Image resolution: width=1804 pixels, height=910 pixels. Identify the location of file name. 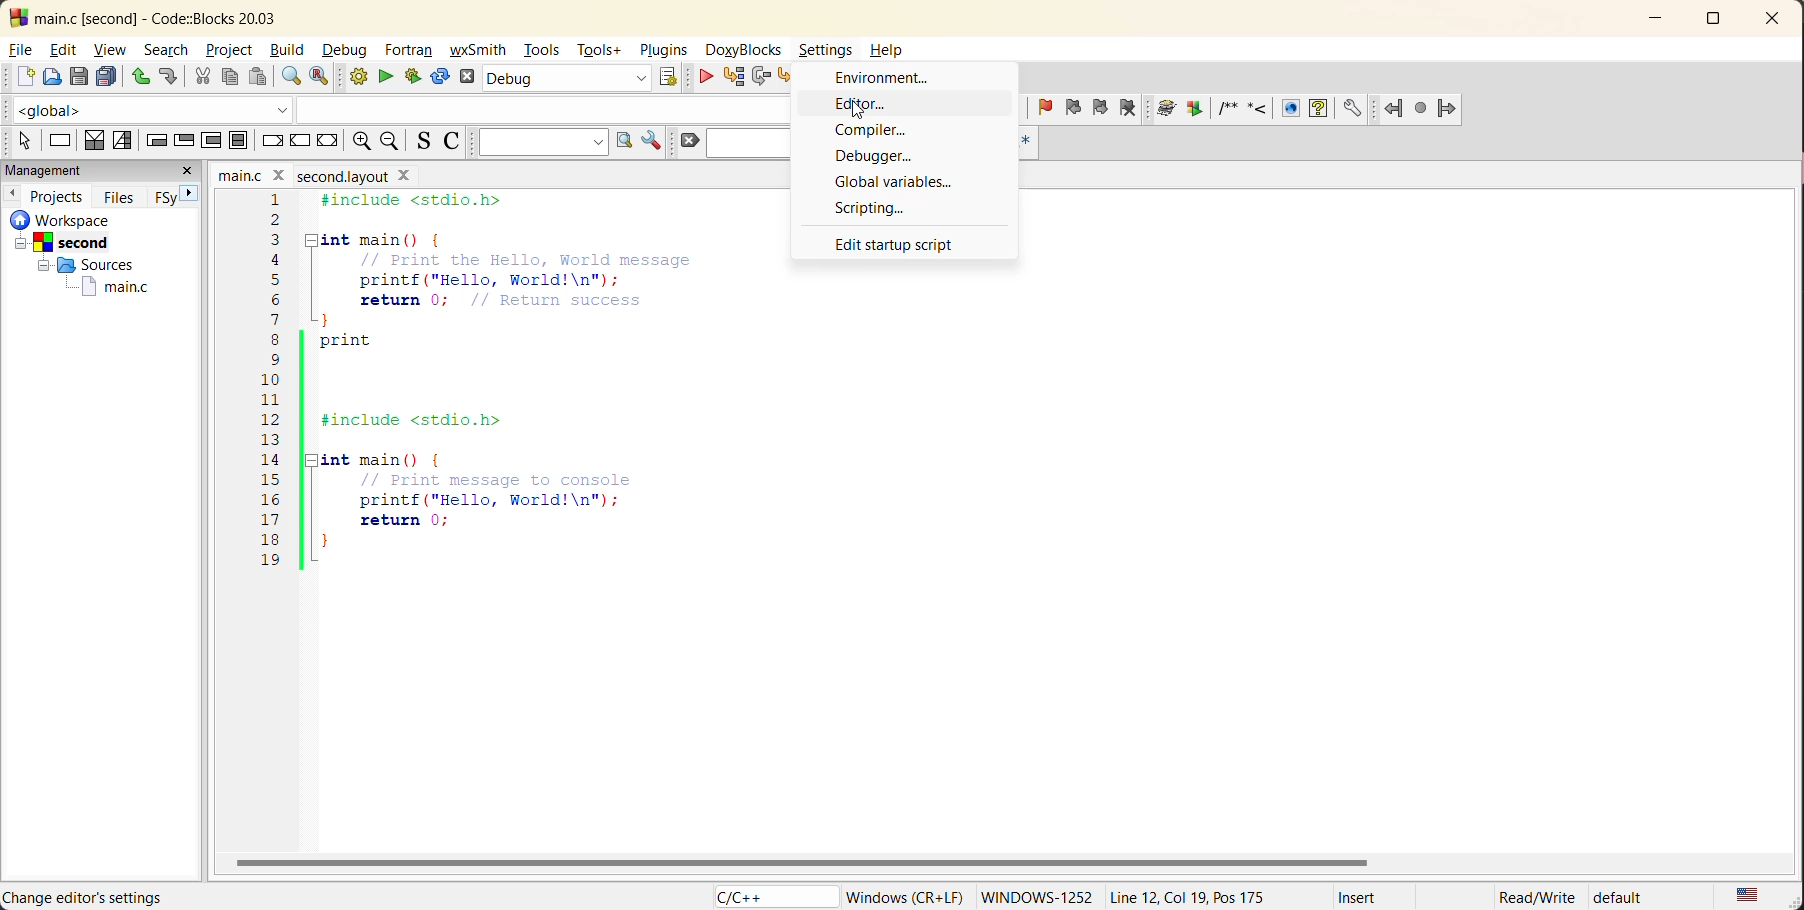
(309, 175).